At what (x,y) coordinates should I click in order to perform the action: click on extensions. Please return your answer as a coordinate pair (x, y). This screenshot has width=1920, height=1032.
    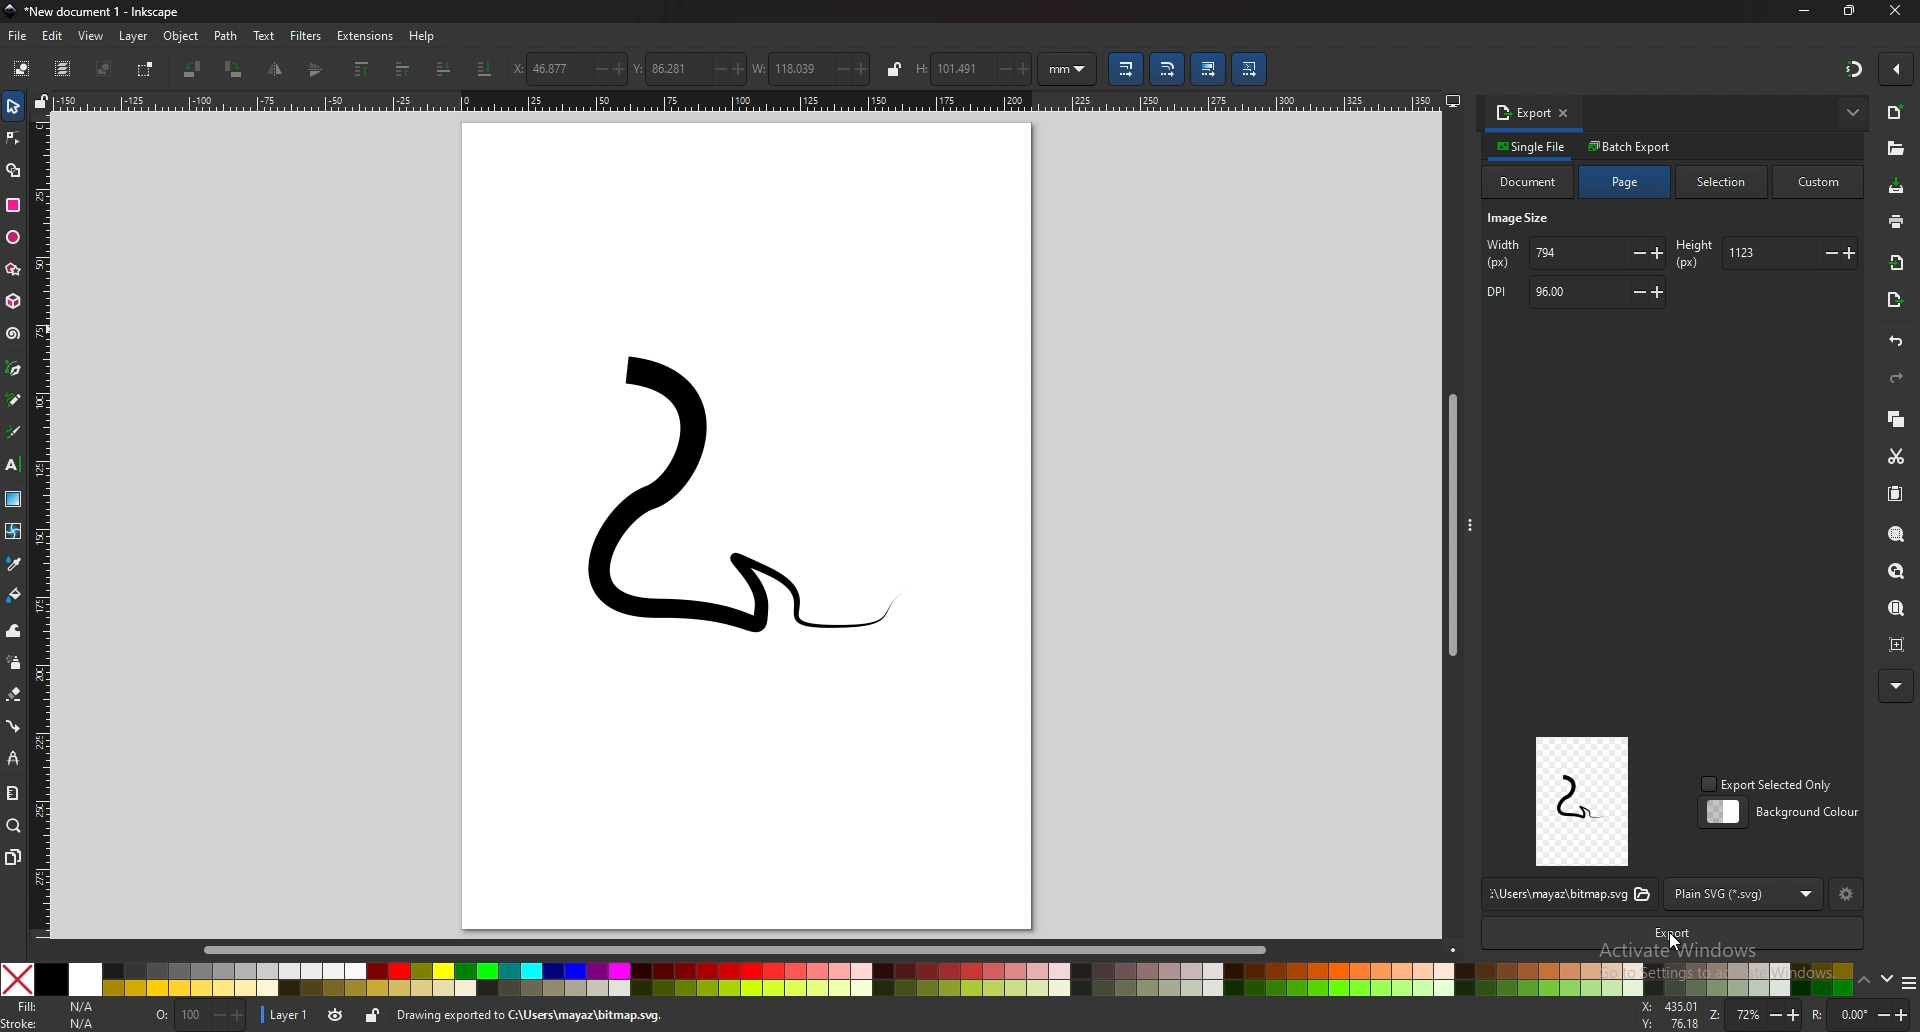
    Looking at the image, I should click on (367, 36).